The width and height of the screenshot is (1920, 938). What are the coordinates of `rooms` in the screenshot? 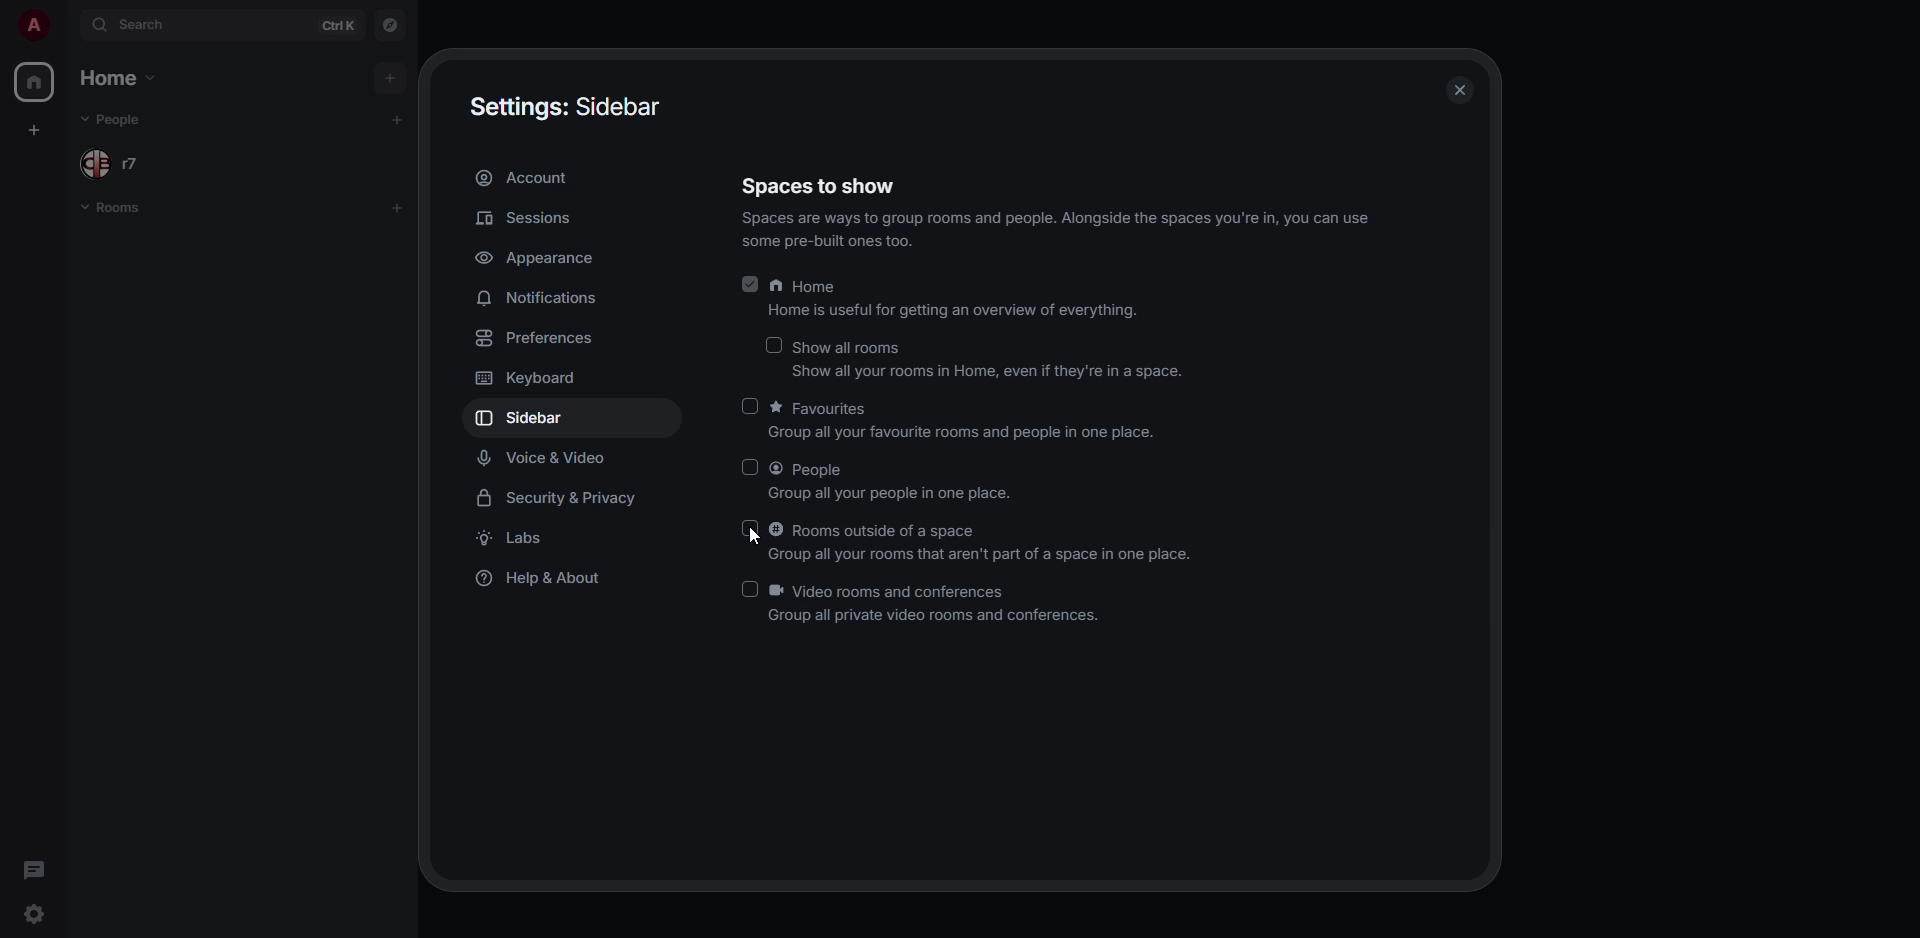 It's located at (118, 210).